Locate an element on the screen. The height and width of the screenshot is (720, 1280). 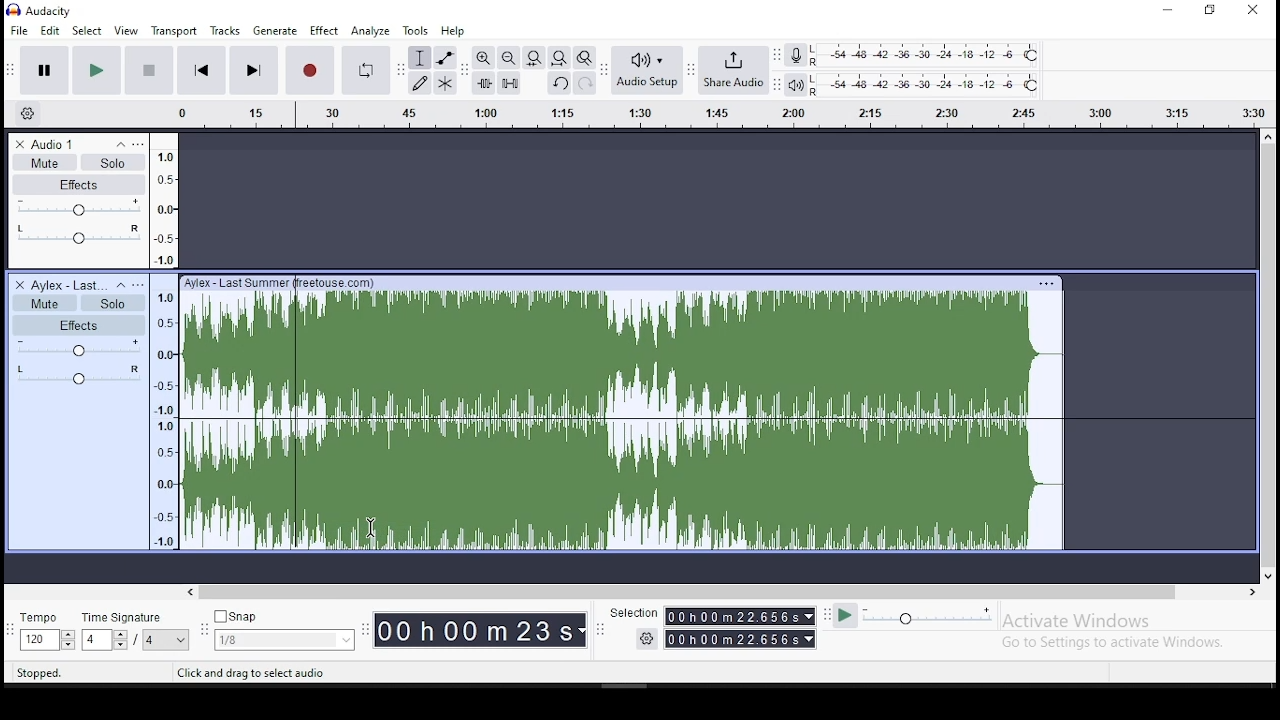
effect is located at coordinates (326, 30).